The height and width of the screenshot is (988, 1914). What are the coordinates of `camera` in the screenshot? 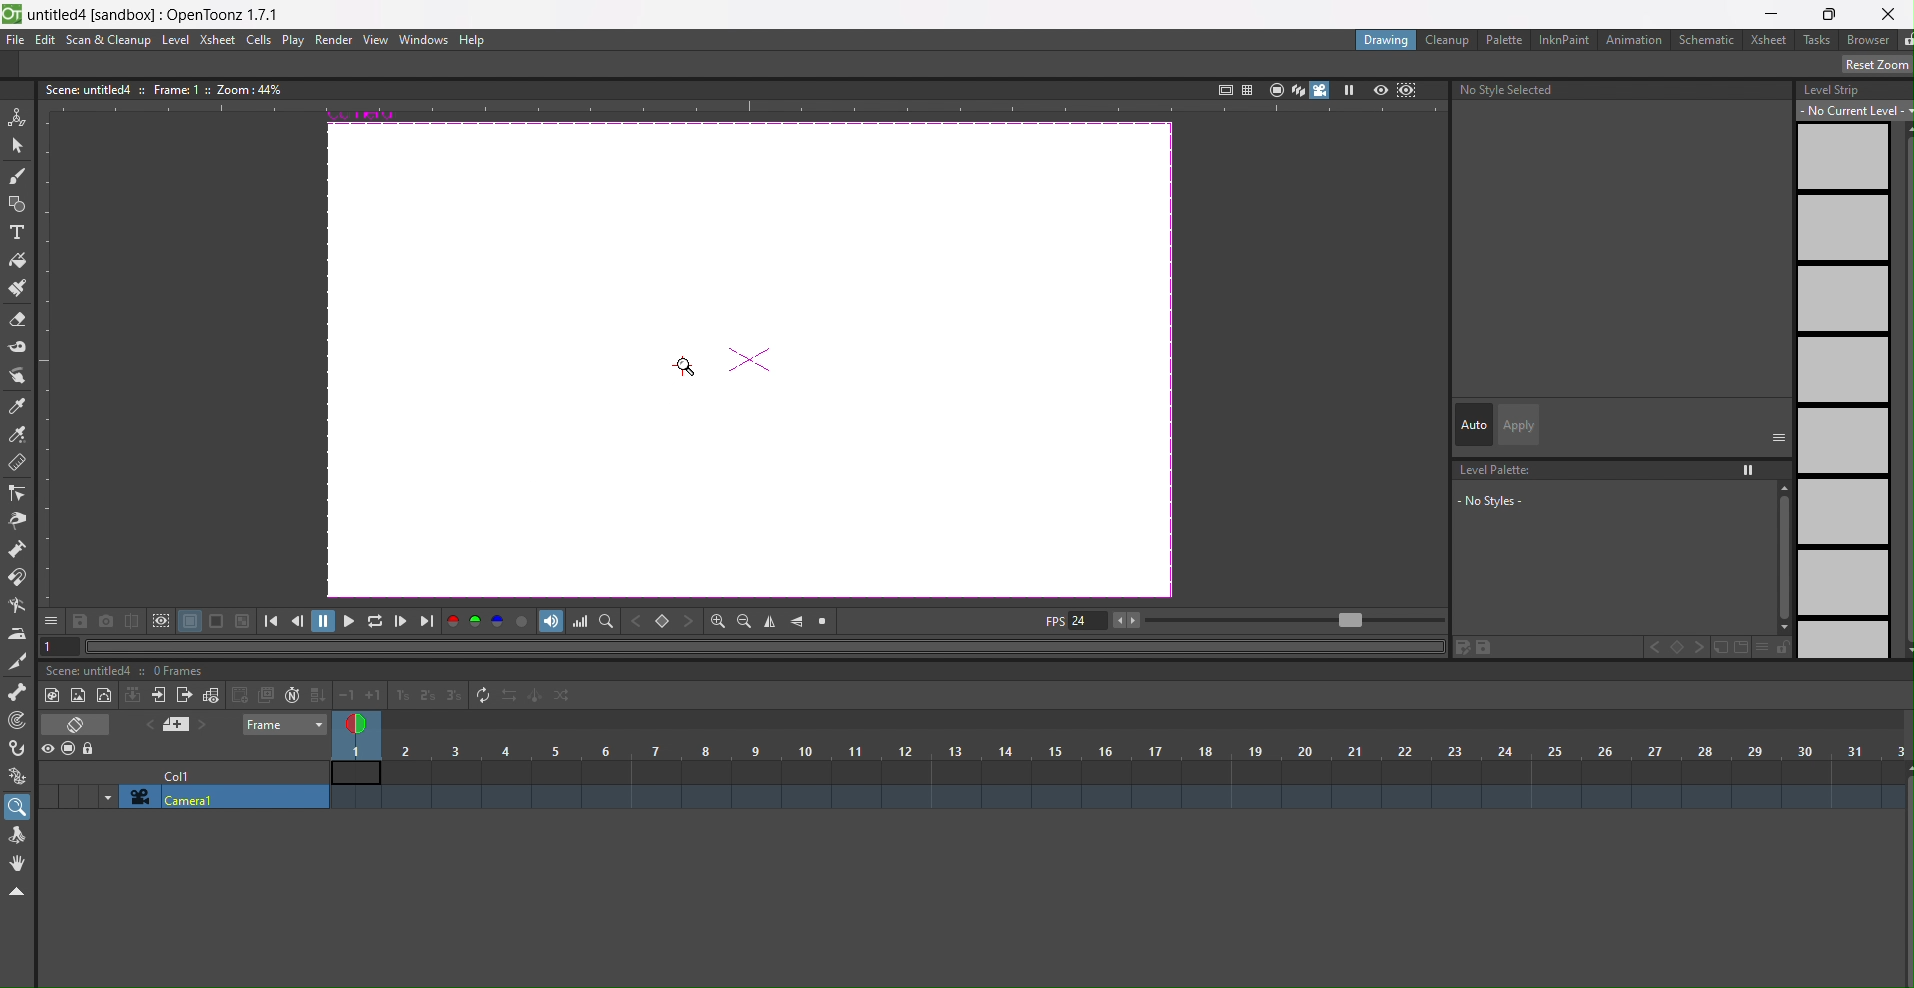 It's located at (214, 798).